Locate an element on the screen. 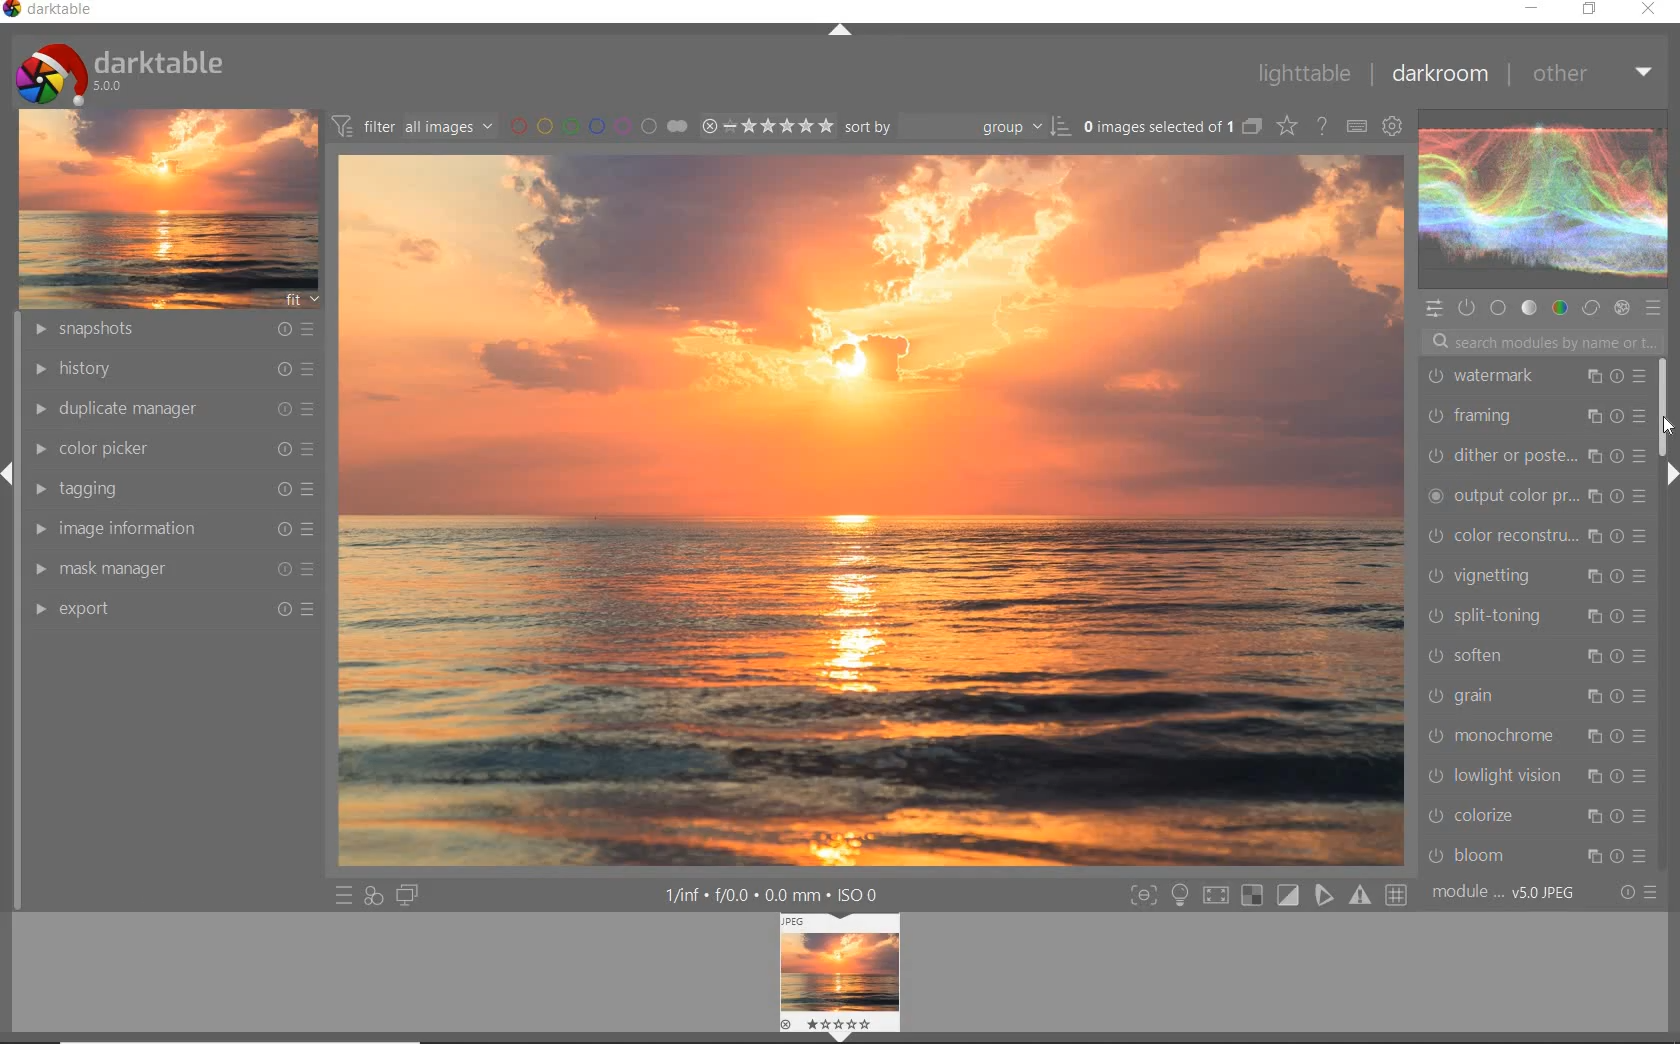 The height and width of the screenshot is (1044, 1680). DISPLAY A SECOND DARKROOM IMAGE WINDOW is located at coordinates (407, 897).